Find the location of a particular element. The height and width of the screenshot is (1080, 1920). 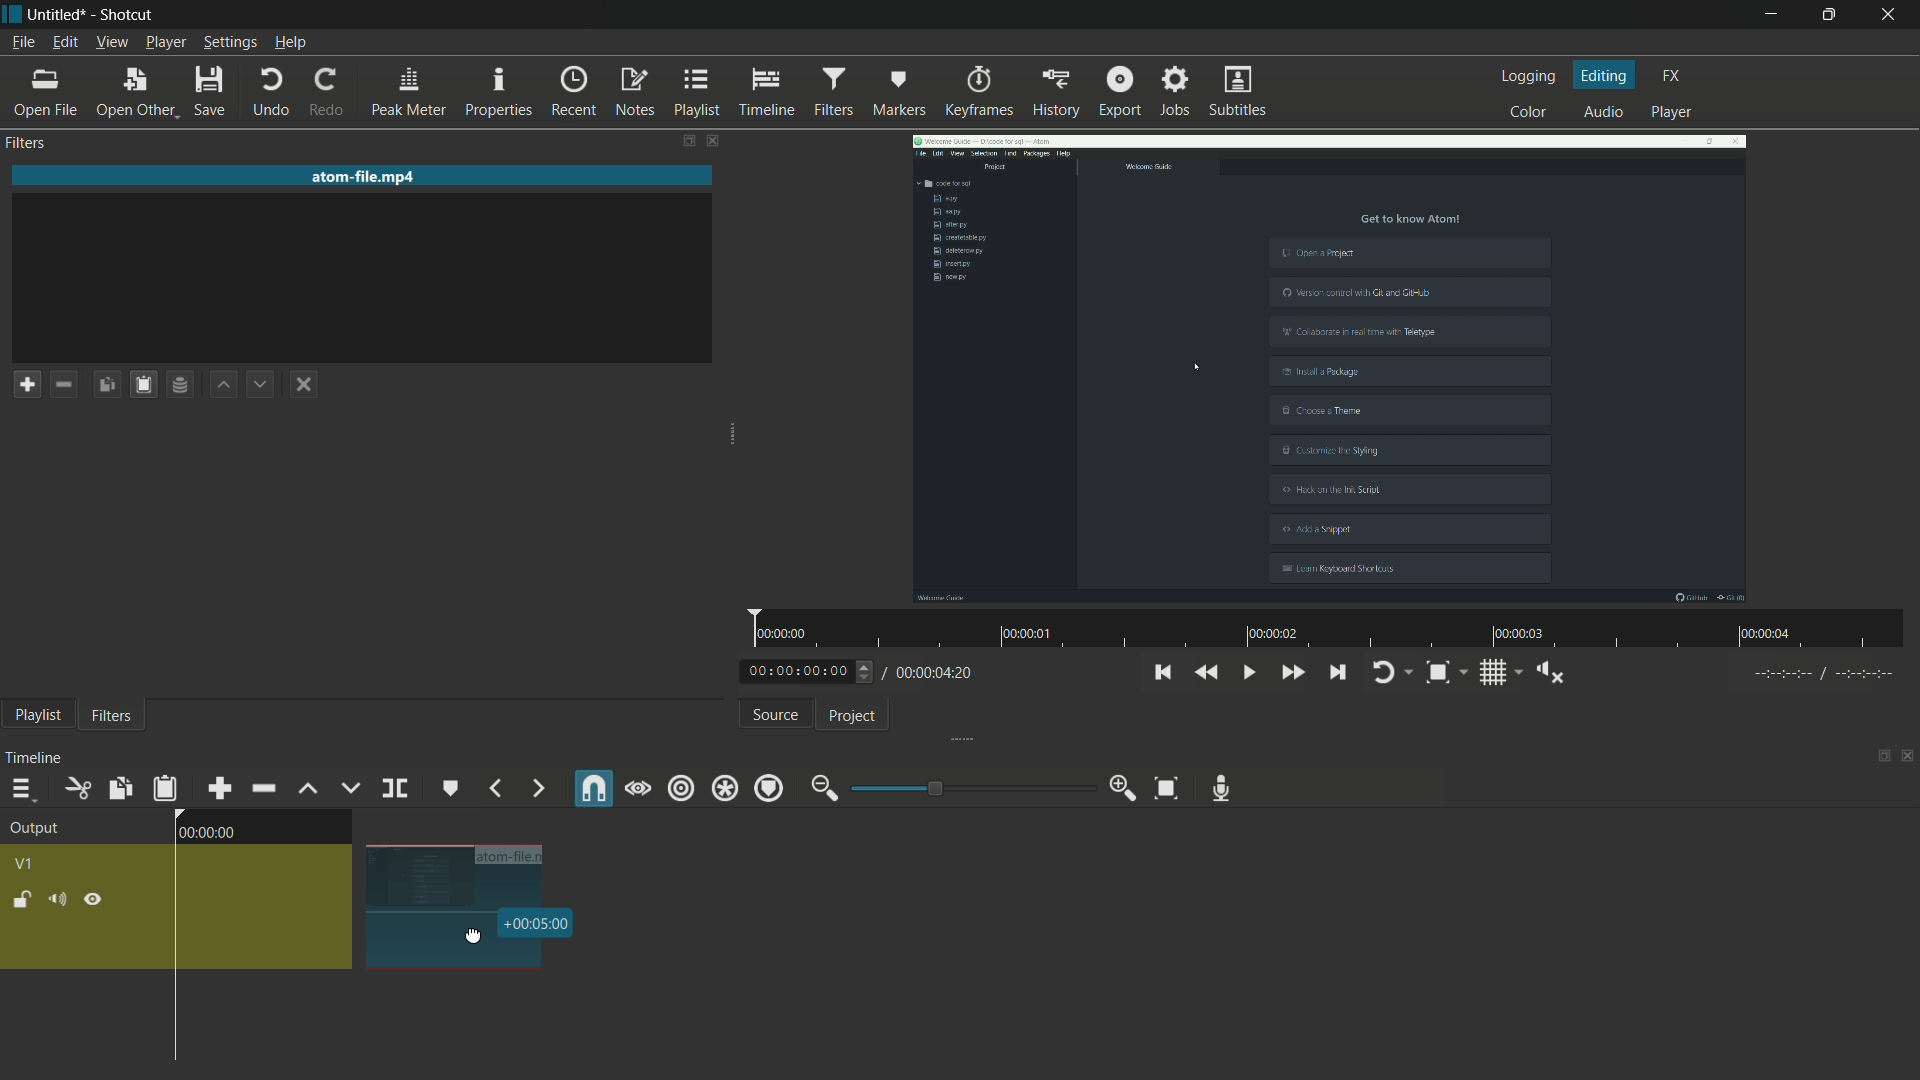

edit menu is located at coordinates (64, 41).